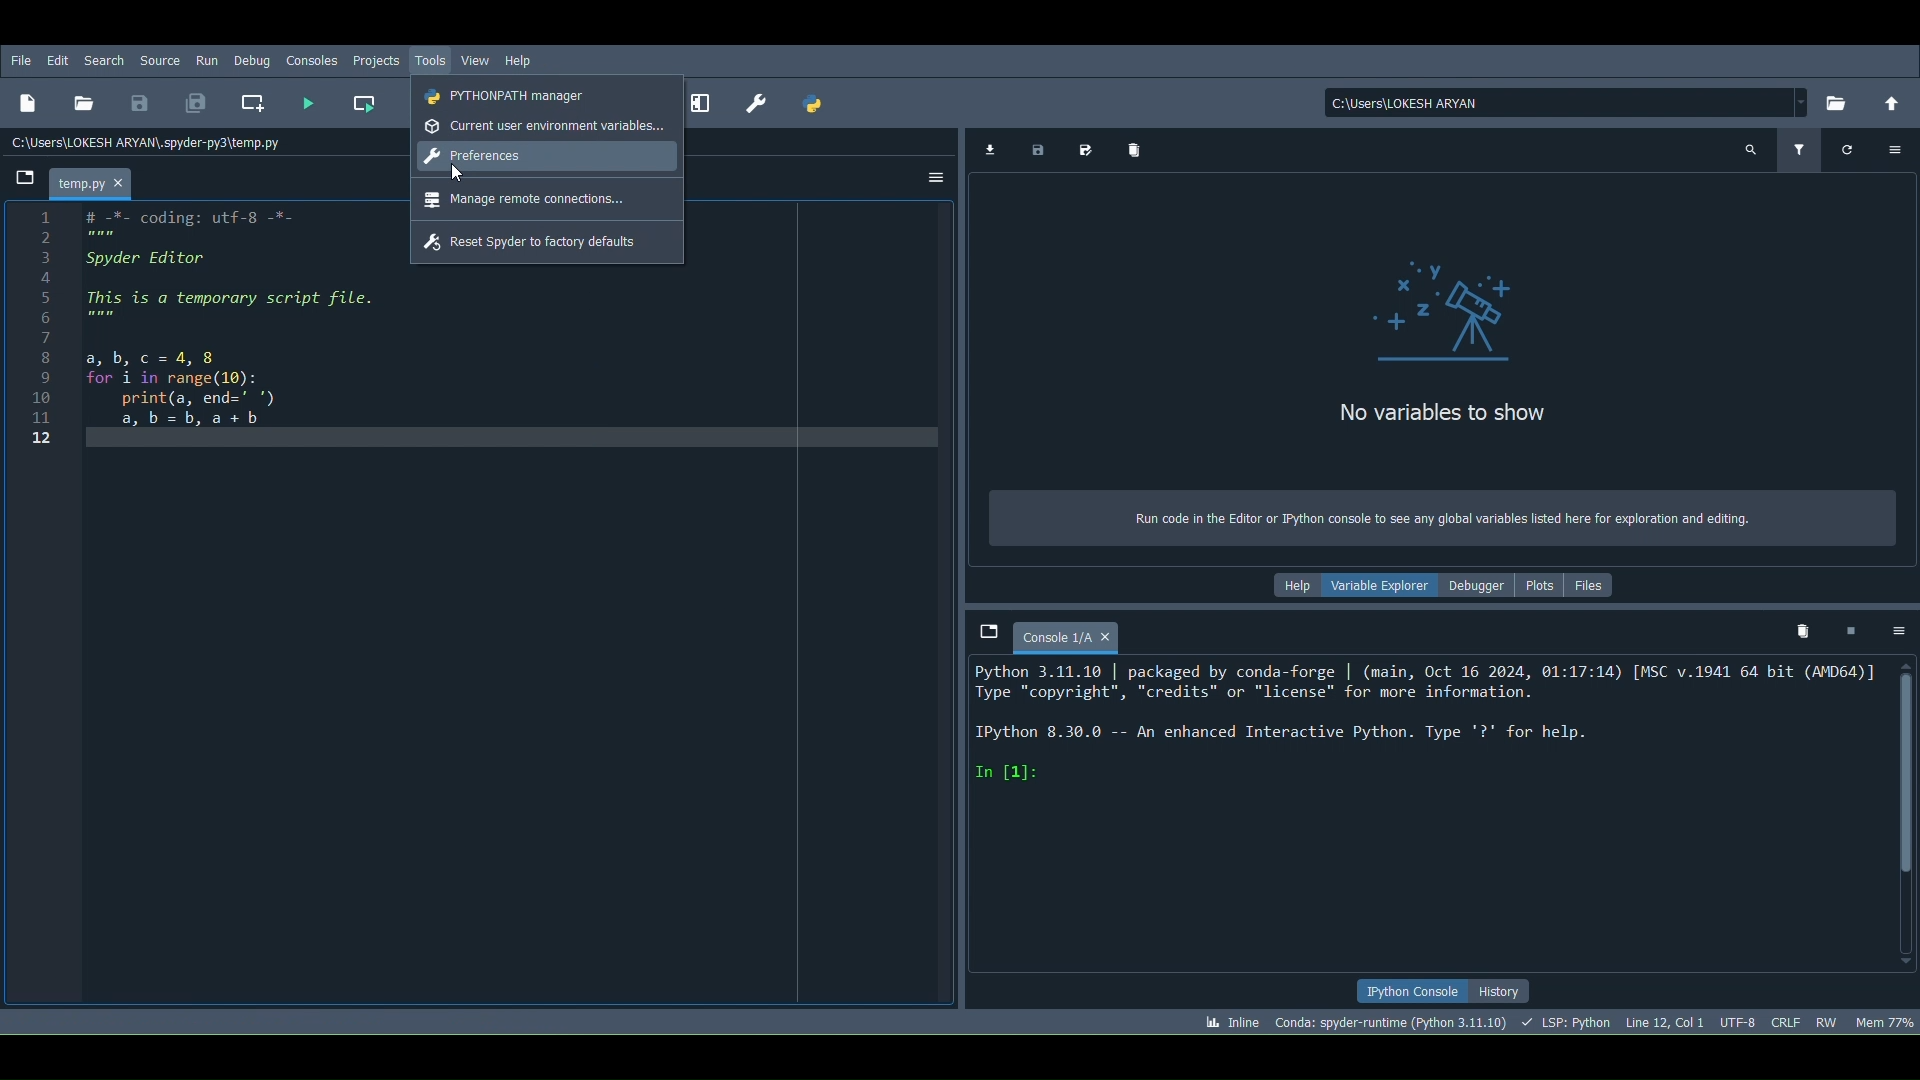  I want to click on Open file (Ctrl + O), so click(85, 100).